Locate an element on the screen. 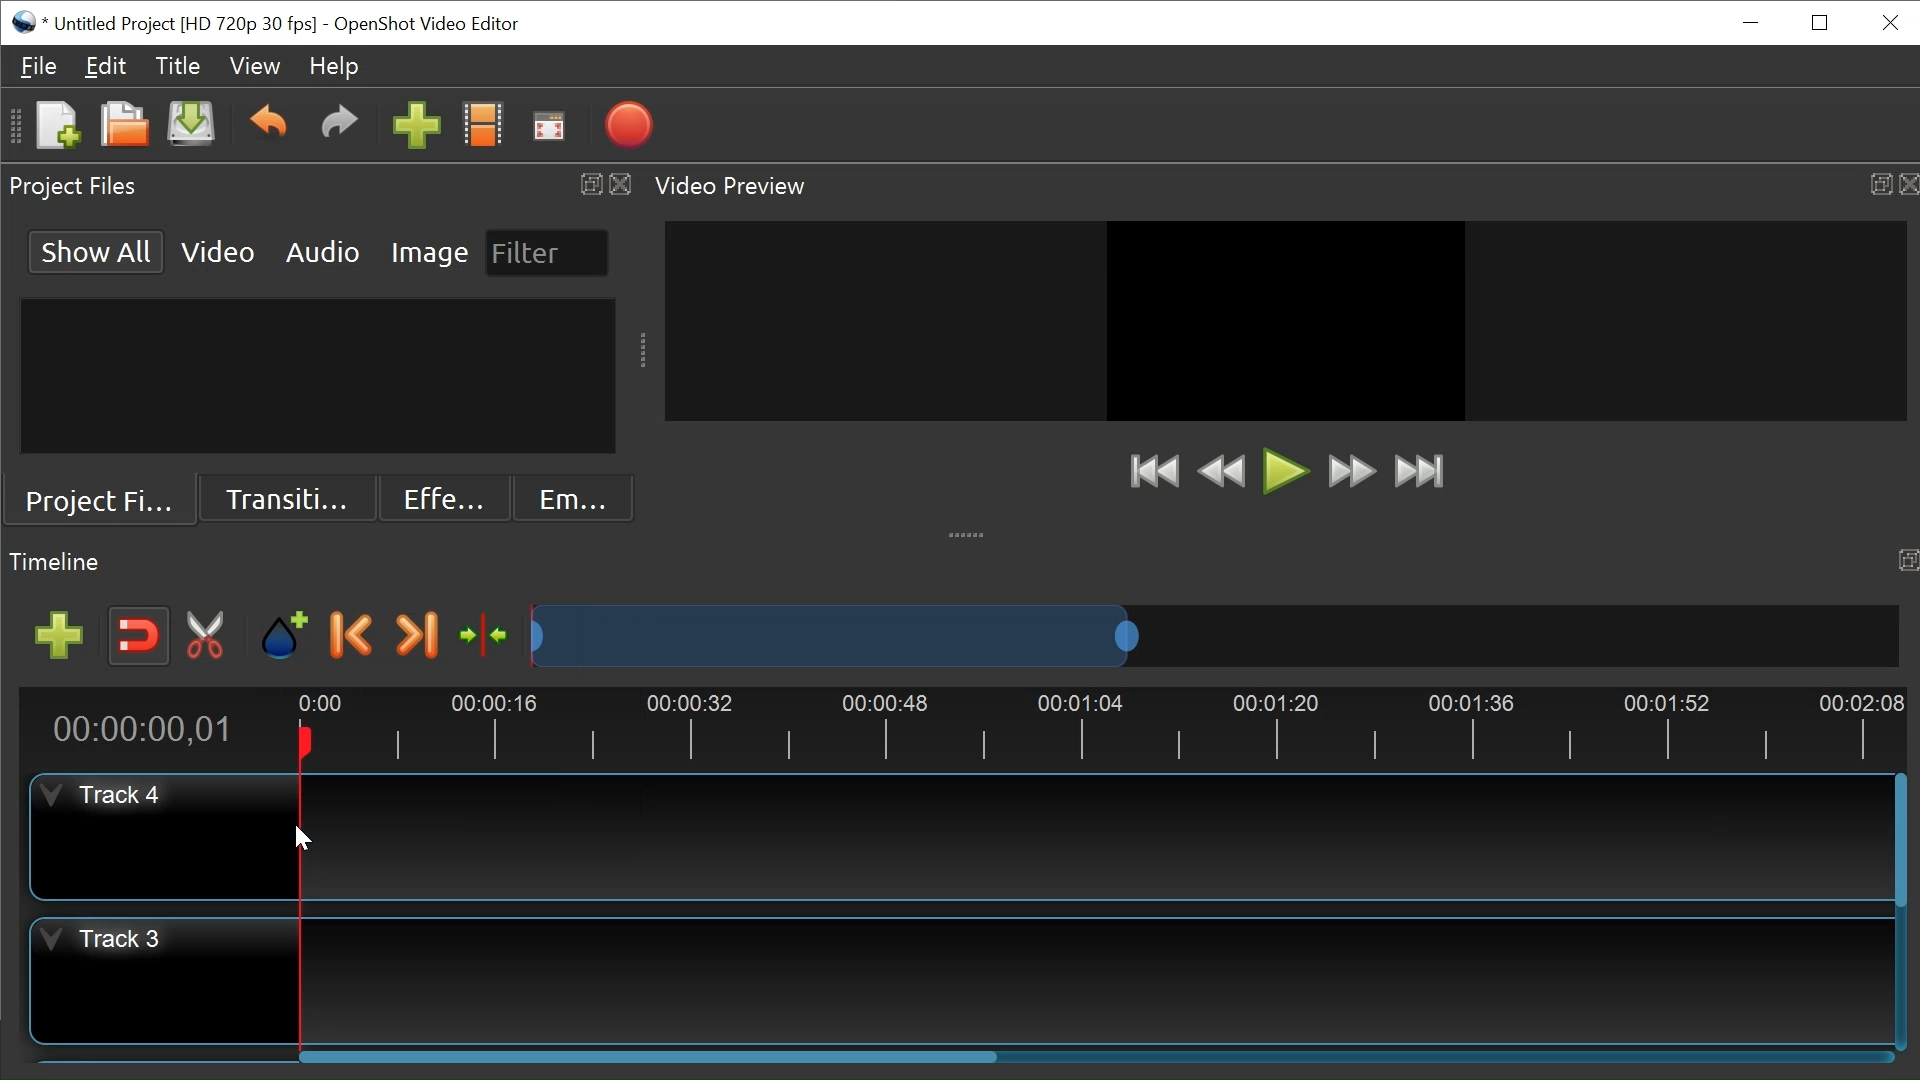 The width and height of the screenshot is (1920, 1080). Effects is located at coordinates (441, 499).